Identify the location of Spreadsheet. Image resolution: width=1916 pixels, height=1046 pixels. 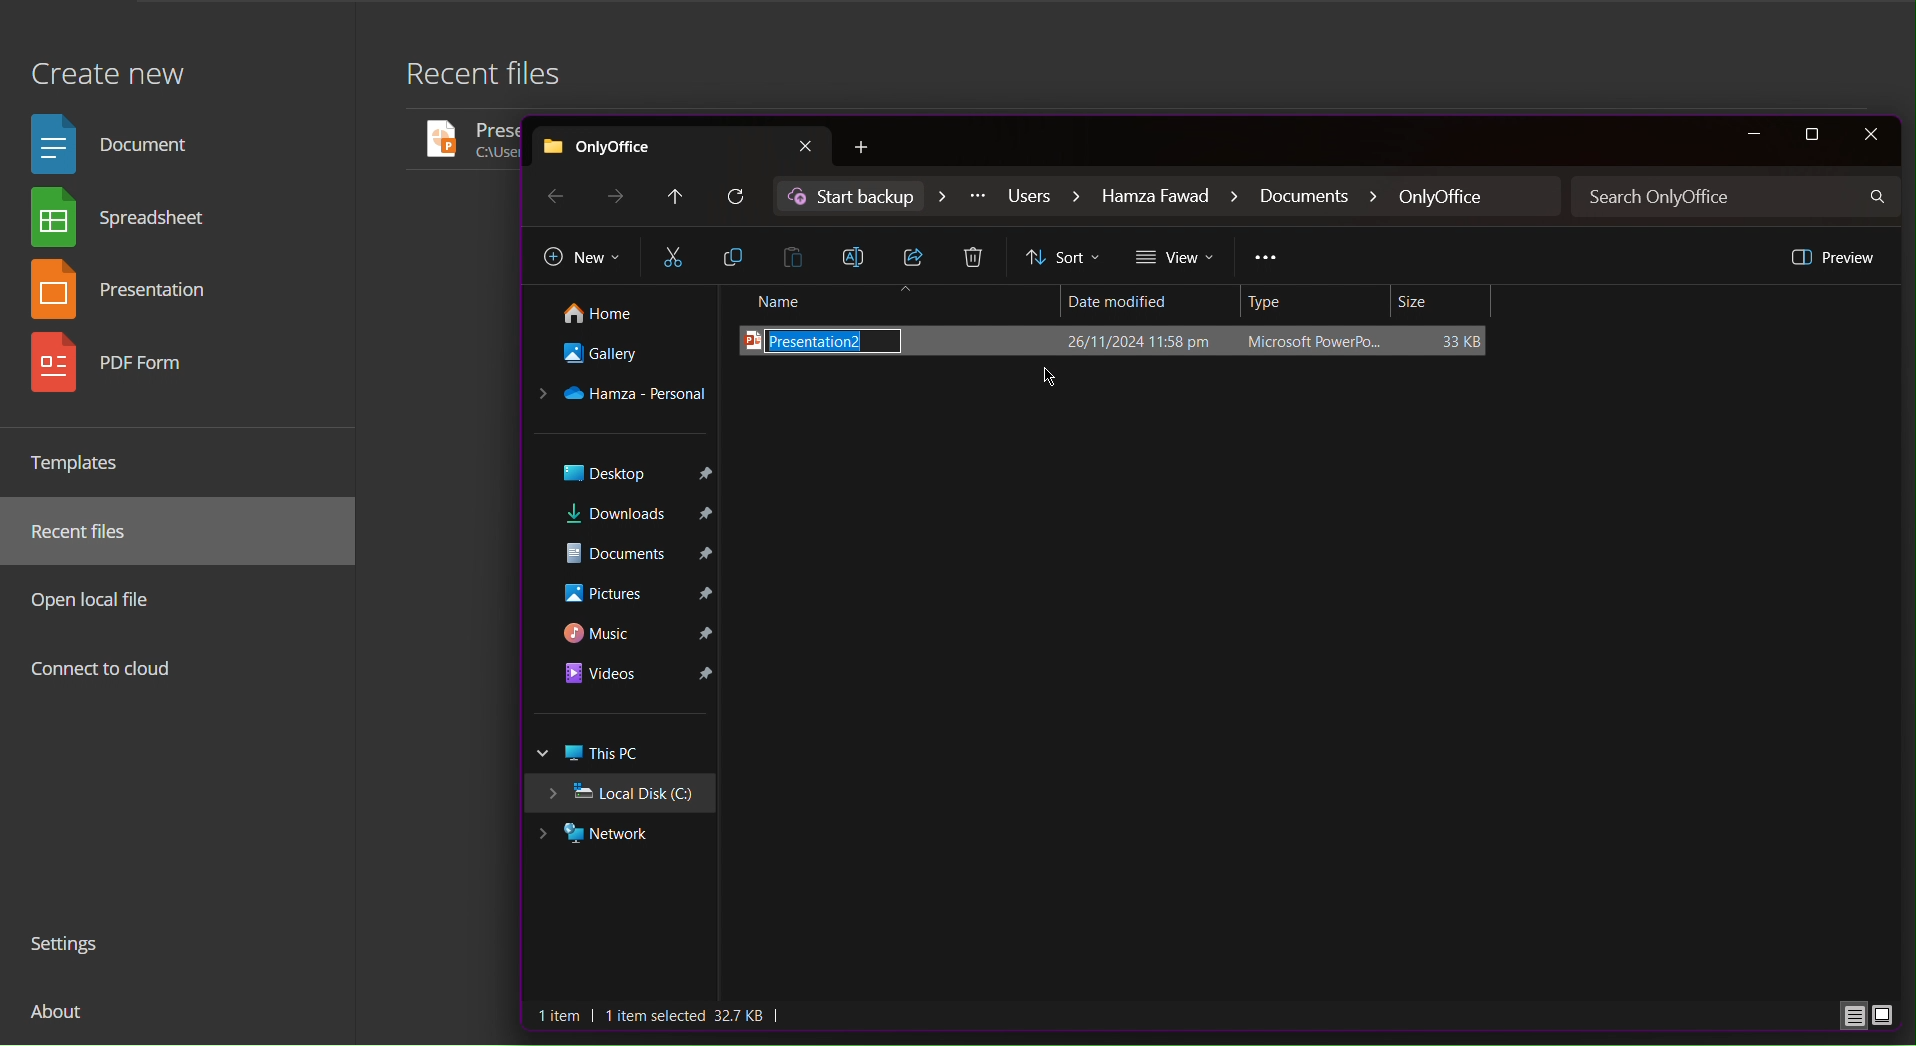
(126, 221).